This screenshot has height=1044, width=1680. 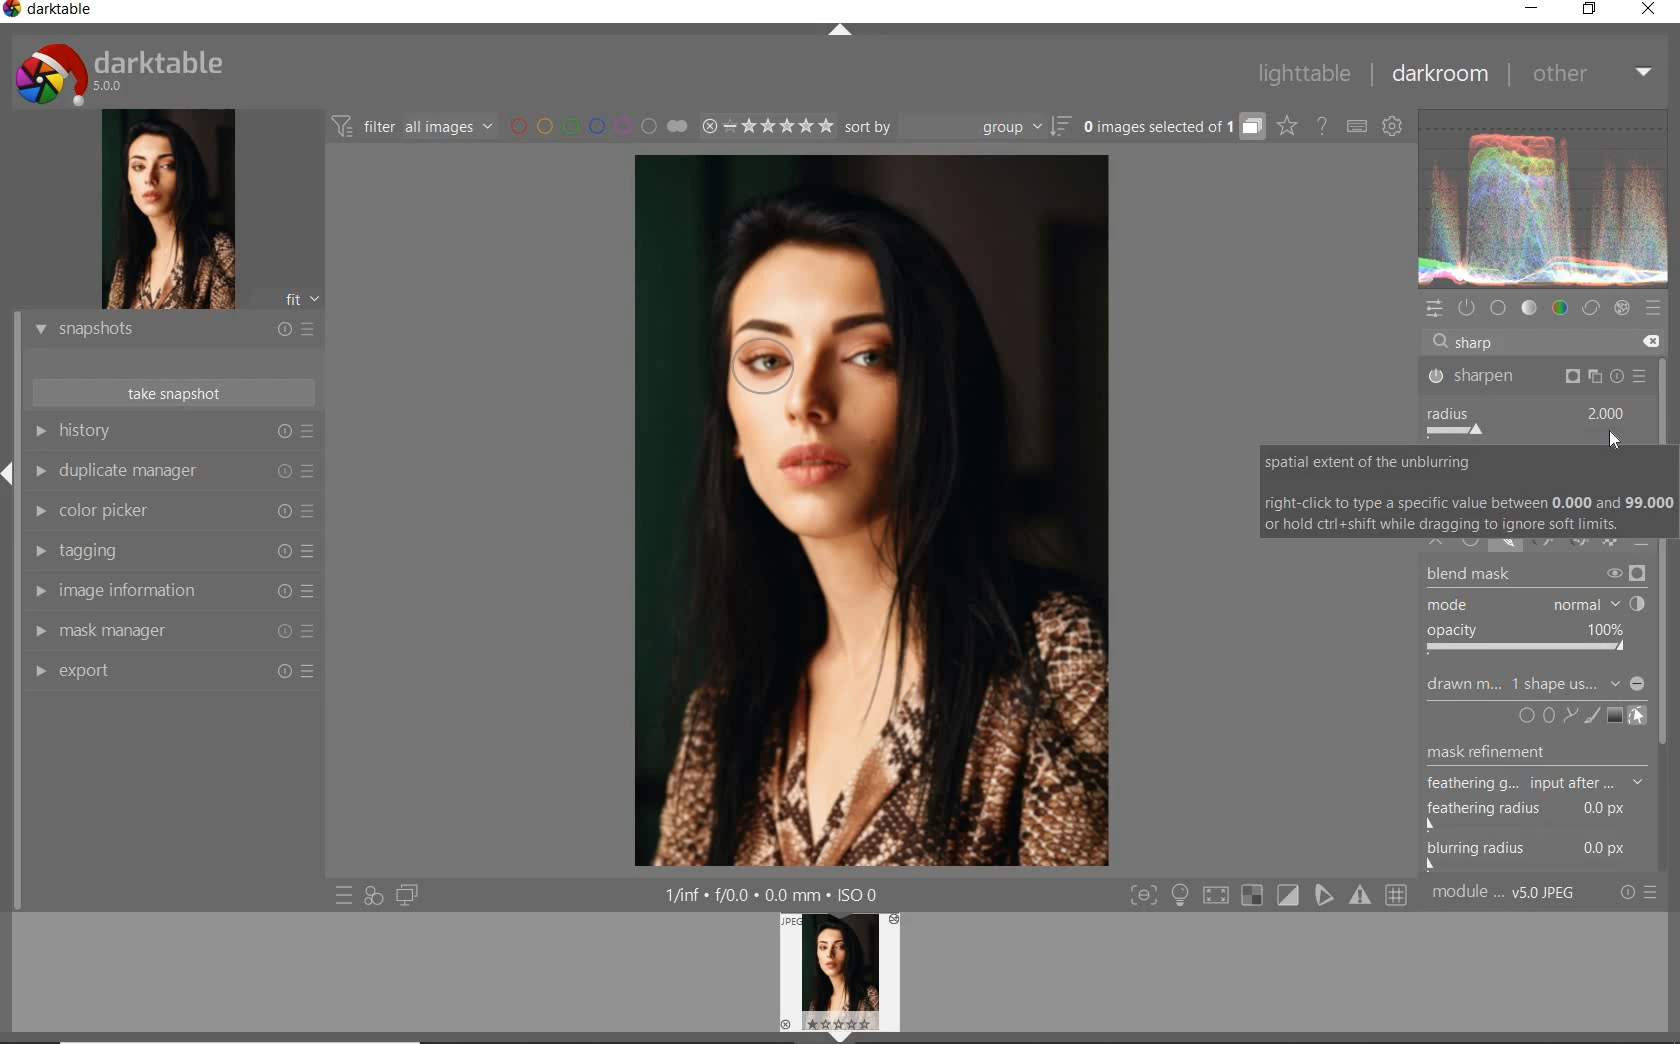 I want to click on show global preferences, so click(x=1391, y=122).